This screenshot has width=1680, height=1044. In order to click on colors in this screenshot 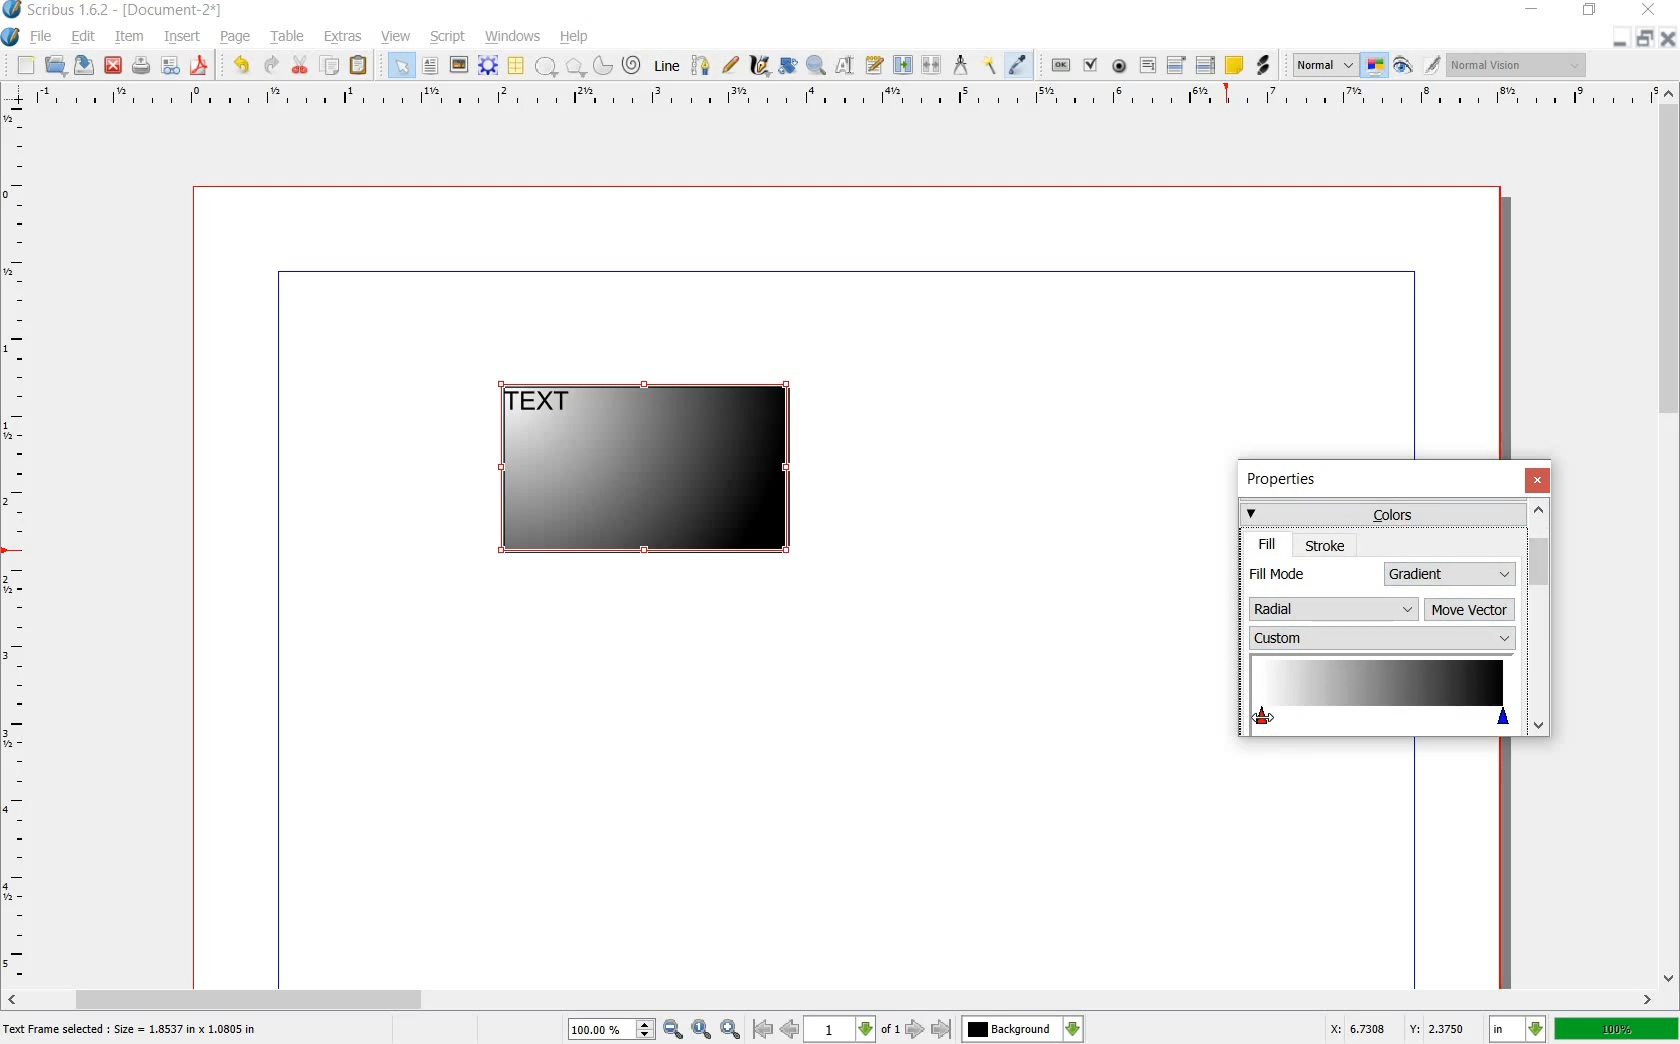, I will do `click(1381, 513)`.